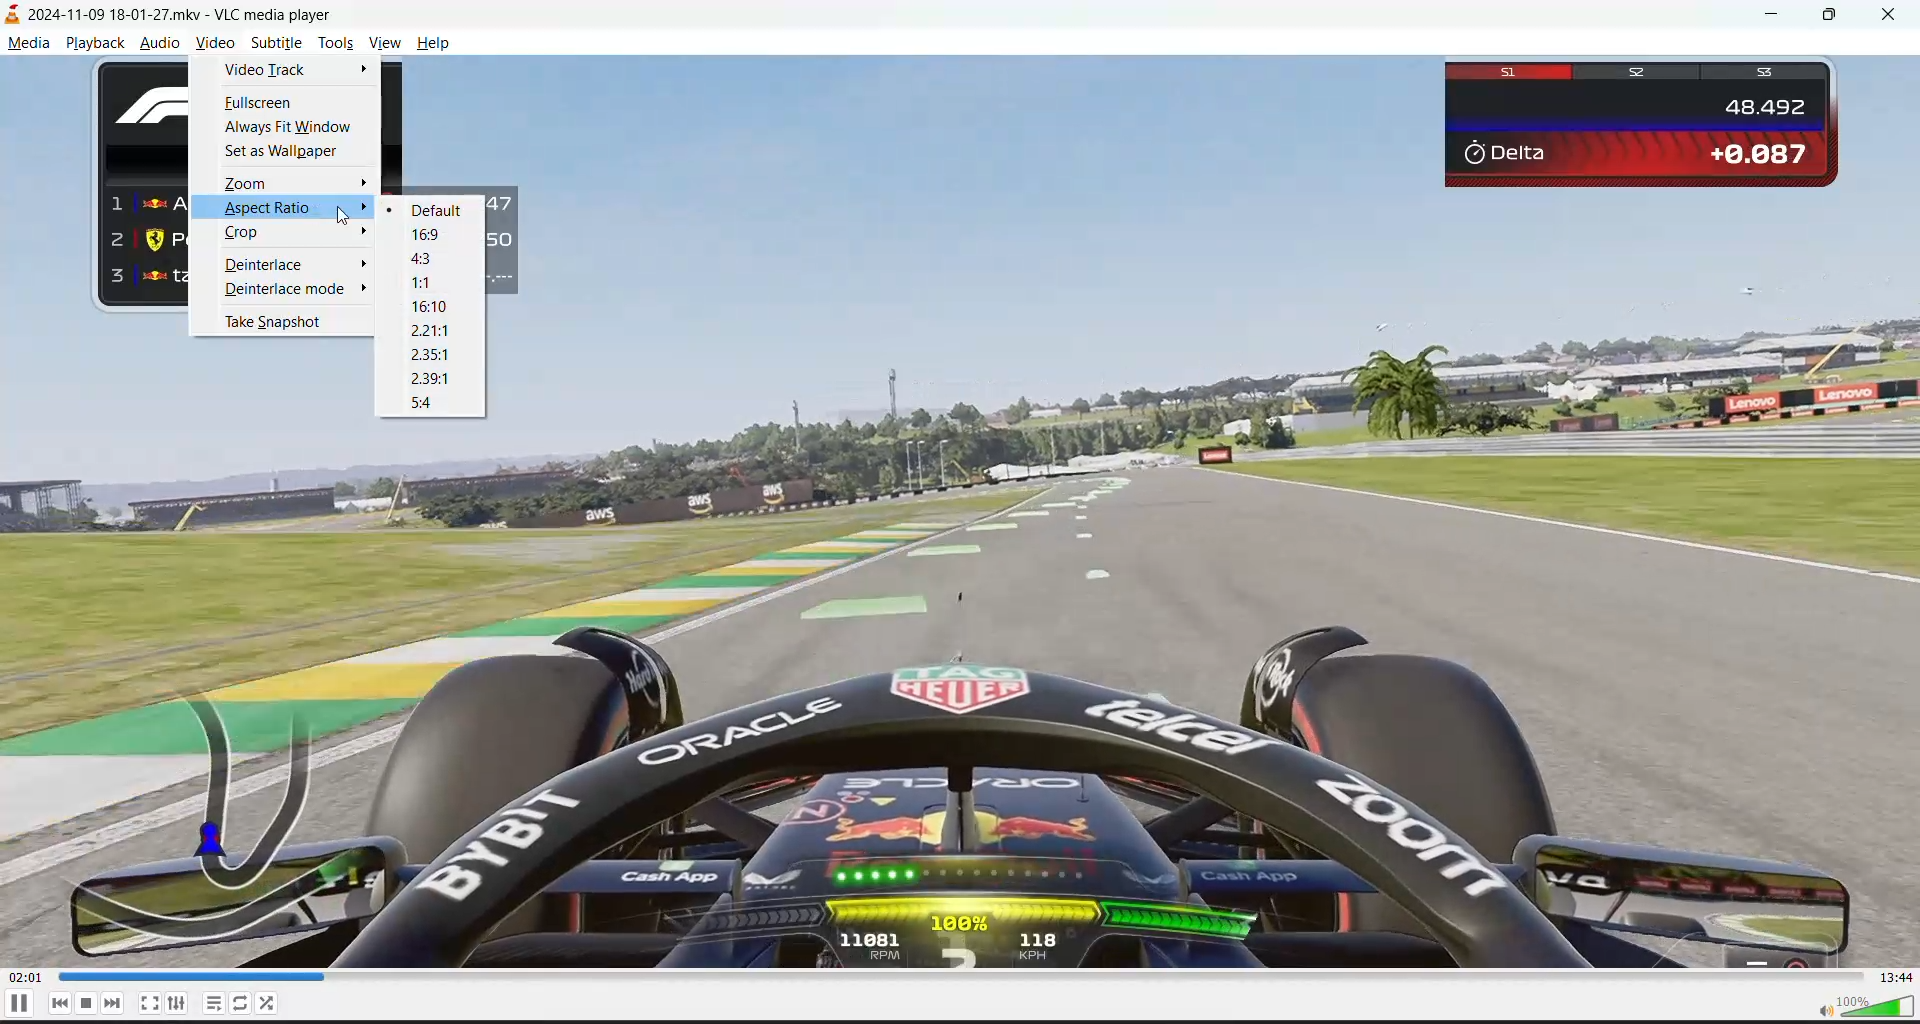 The image size is (1920, 1024). I want to click on track slider, so click(959, 977).